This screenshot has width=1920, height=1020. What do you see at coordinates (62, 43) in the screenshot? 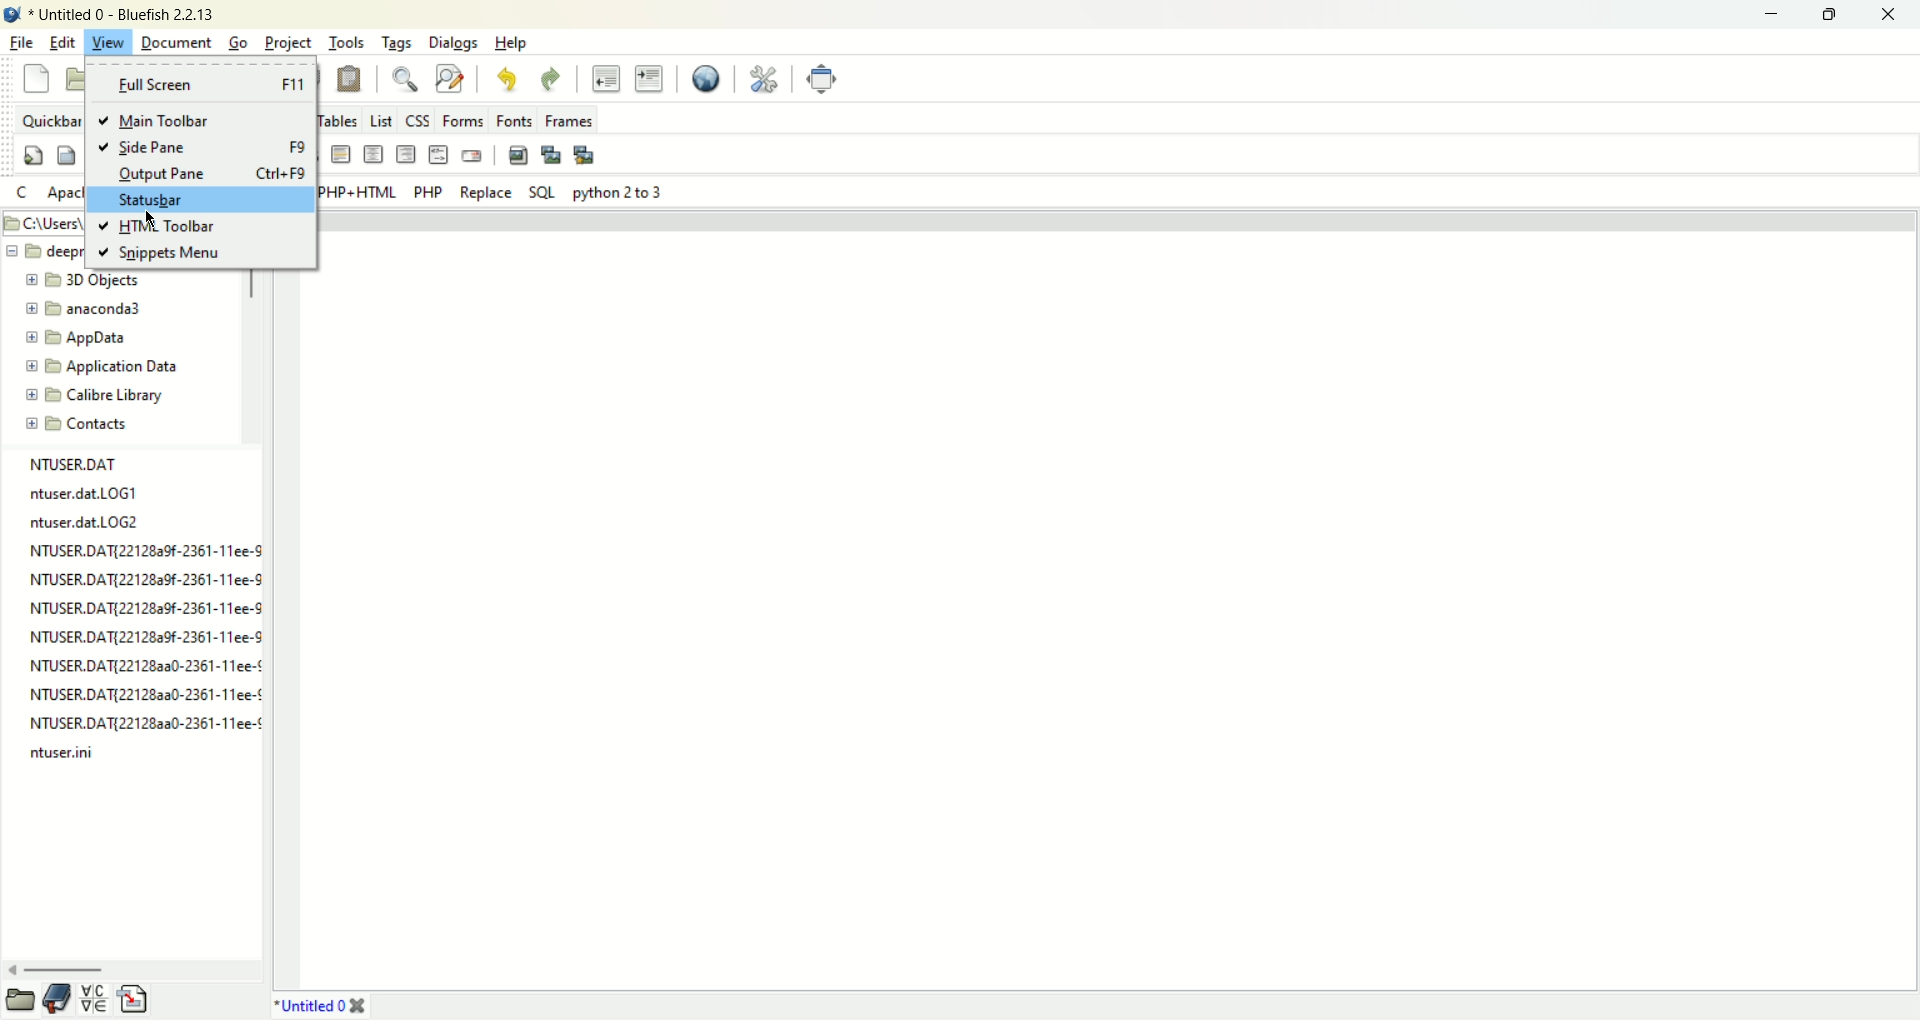
I see `edit` at bounding box center [62, 43].